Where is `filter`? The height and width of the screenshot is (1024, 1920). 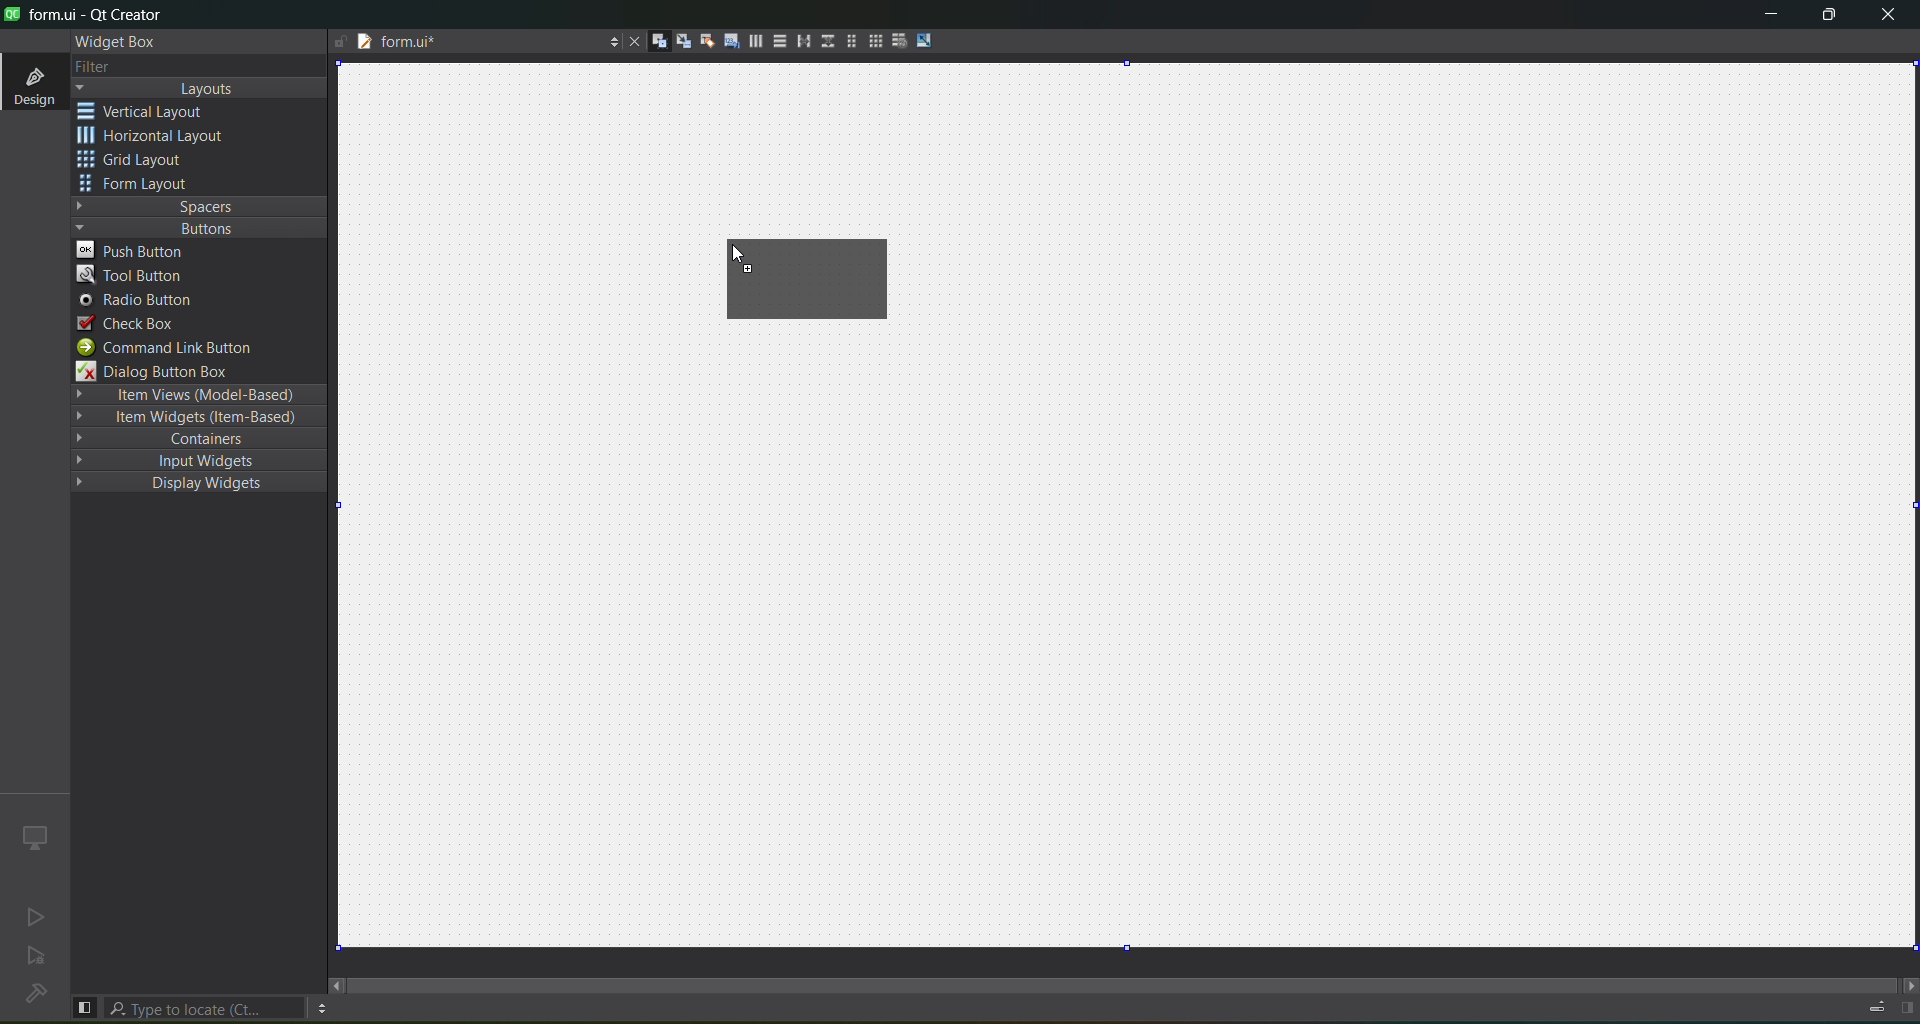 filter is located at coordinates (92, 66).